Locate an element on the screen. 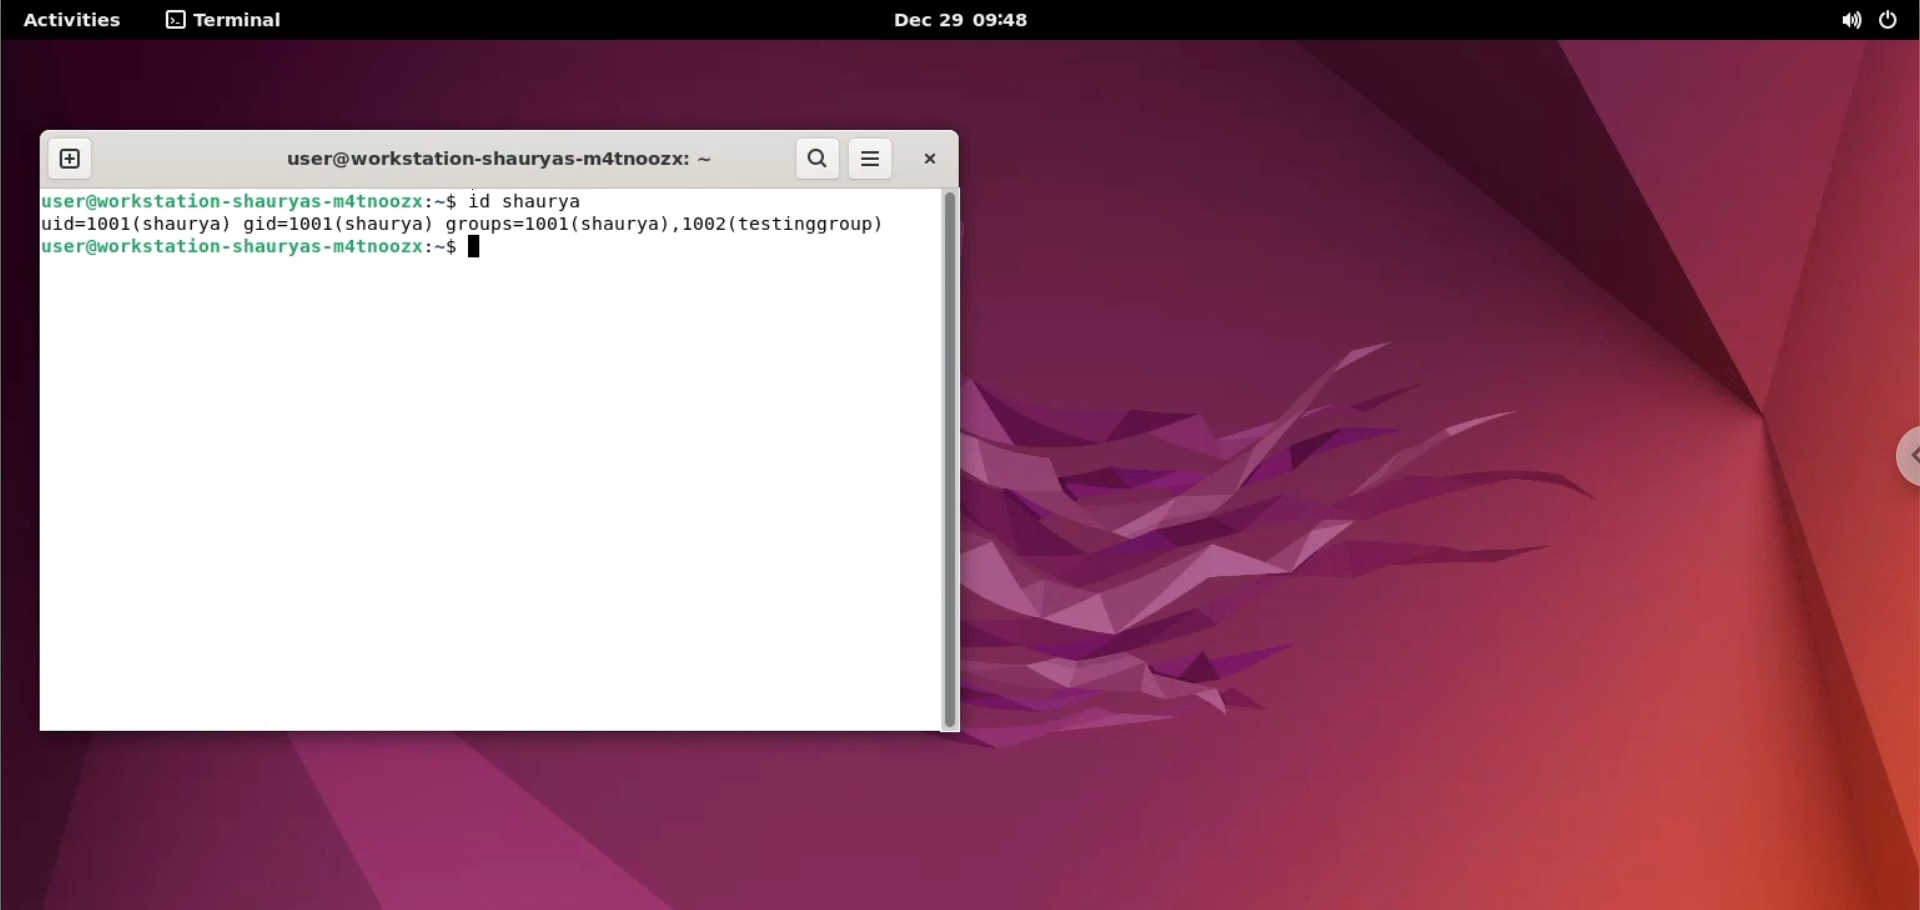 Image resolution: width=1920 pixels, height=910 pixels. sound option is located at coordinates (1850, 22).